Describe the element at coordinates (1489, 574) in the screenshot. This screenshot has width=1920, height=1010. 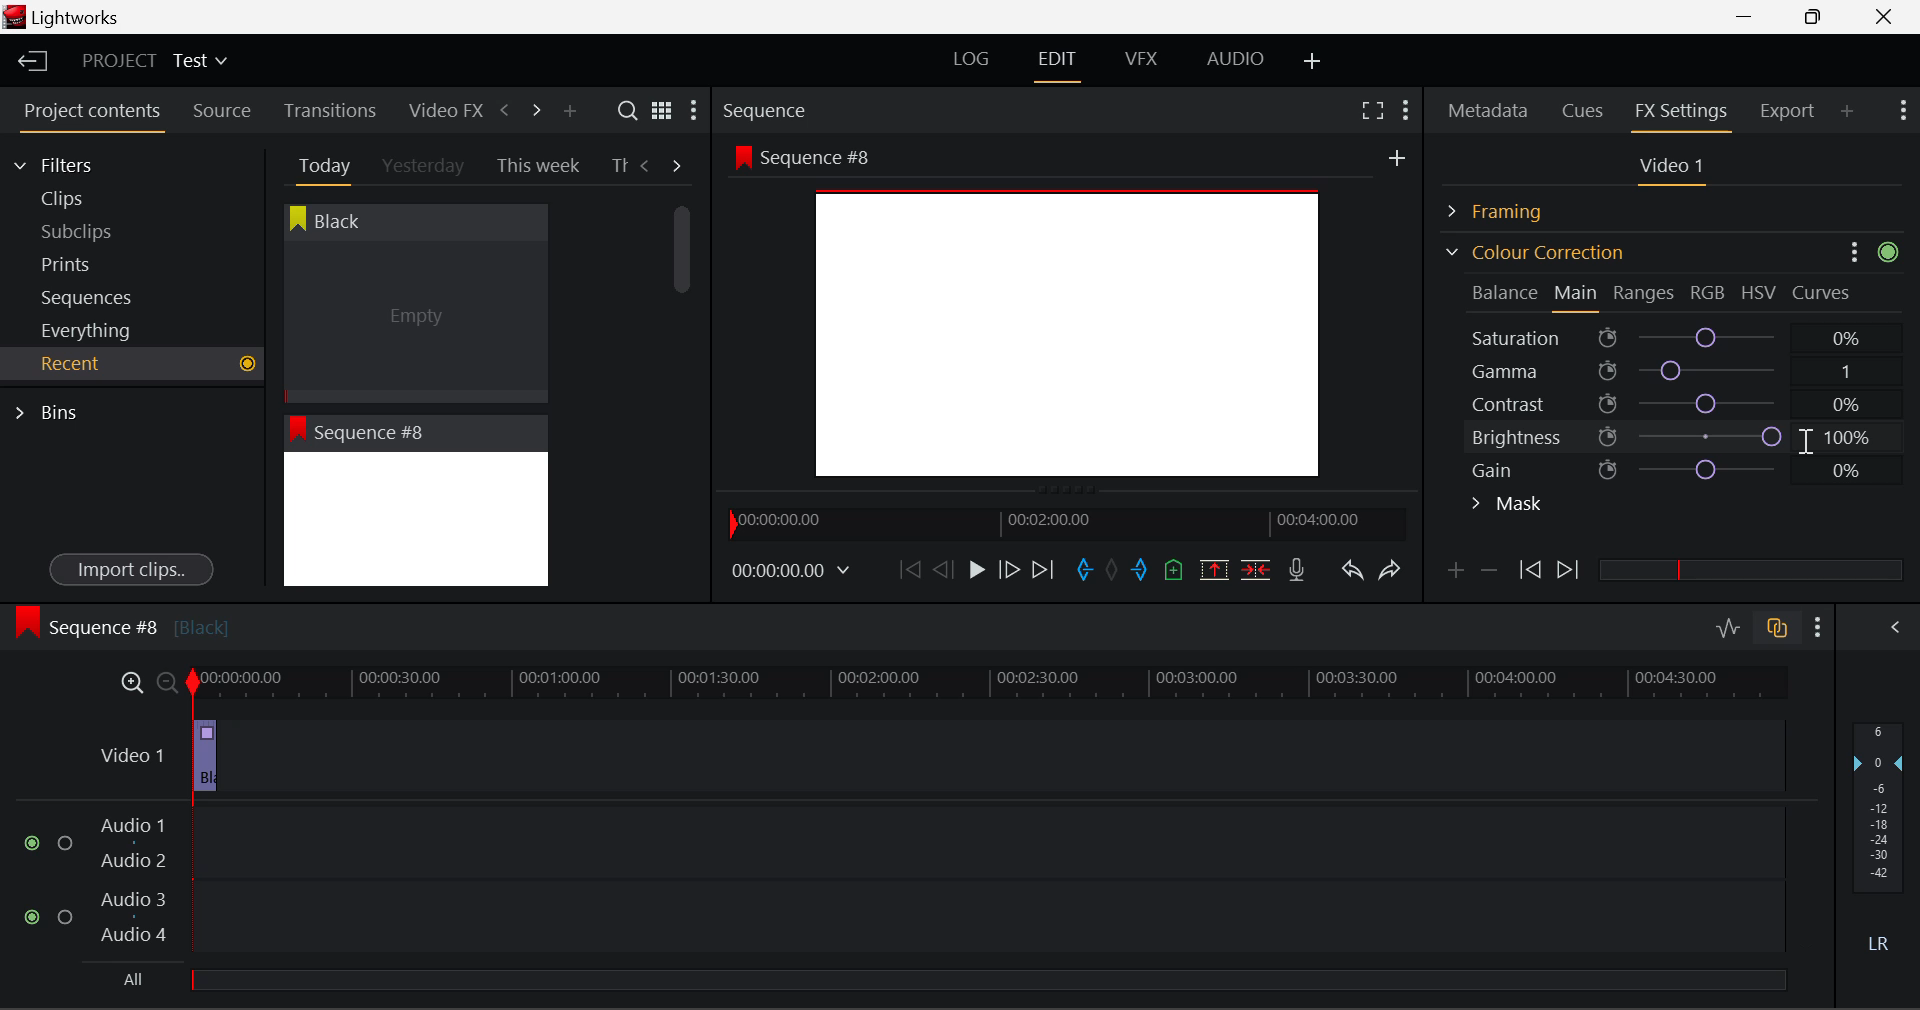
I see `Delete keyframe` at that location.